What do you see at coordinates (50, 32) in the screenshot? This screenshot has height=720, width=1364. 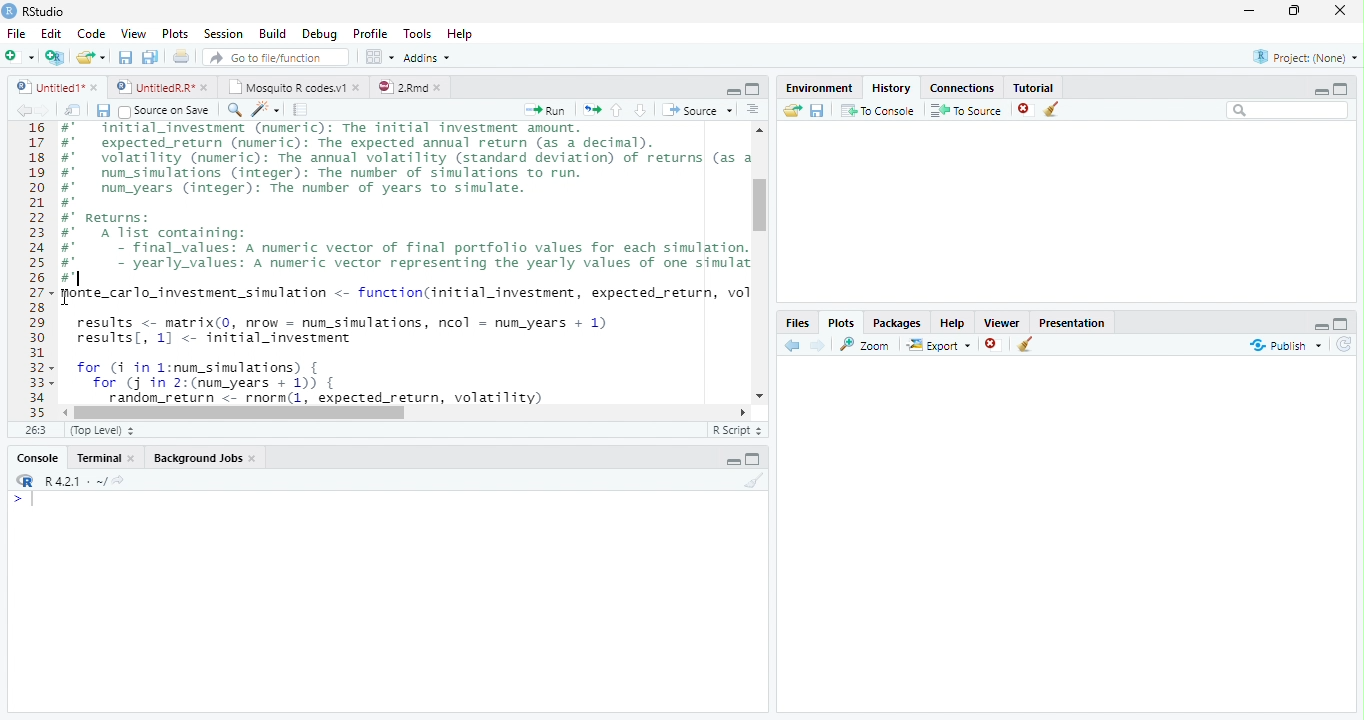 I see `Edit` at bounding box center [50, 32].